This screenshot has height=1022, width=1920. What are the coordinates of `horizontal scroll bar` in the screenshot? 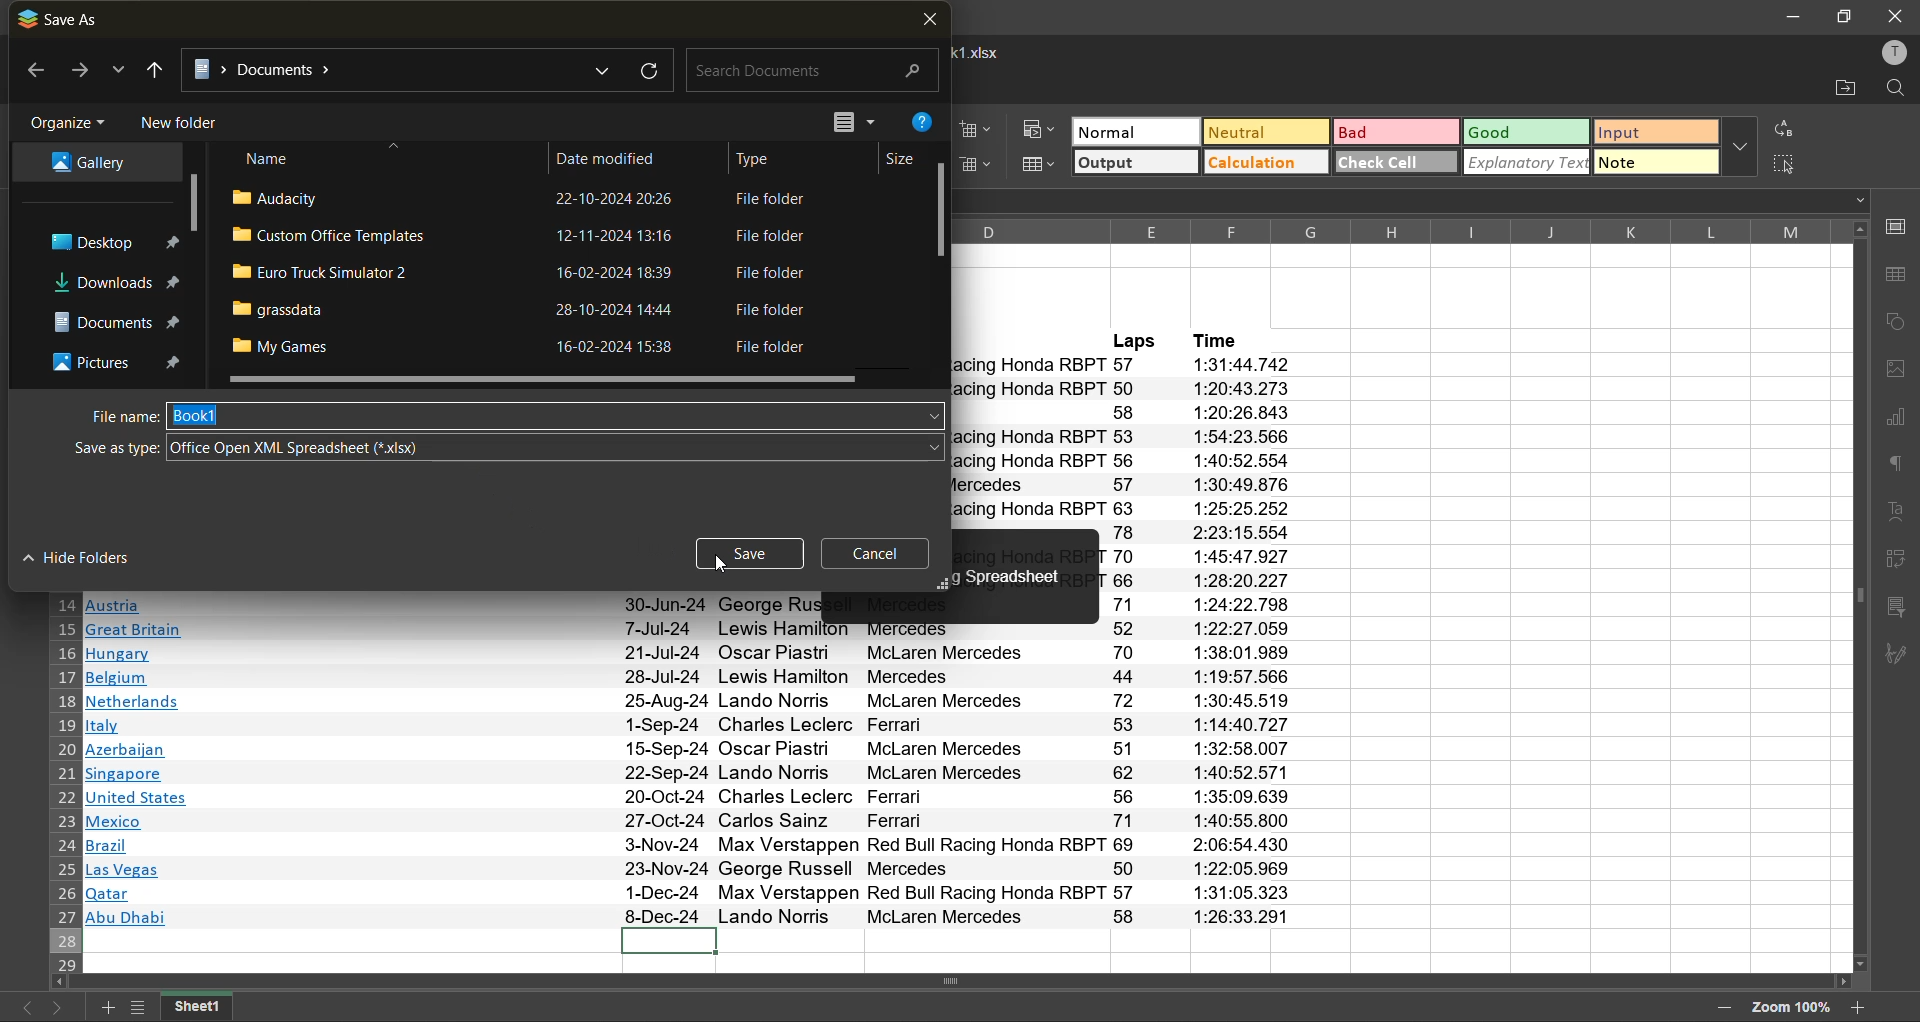 It's located at (540, 378).